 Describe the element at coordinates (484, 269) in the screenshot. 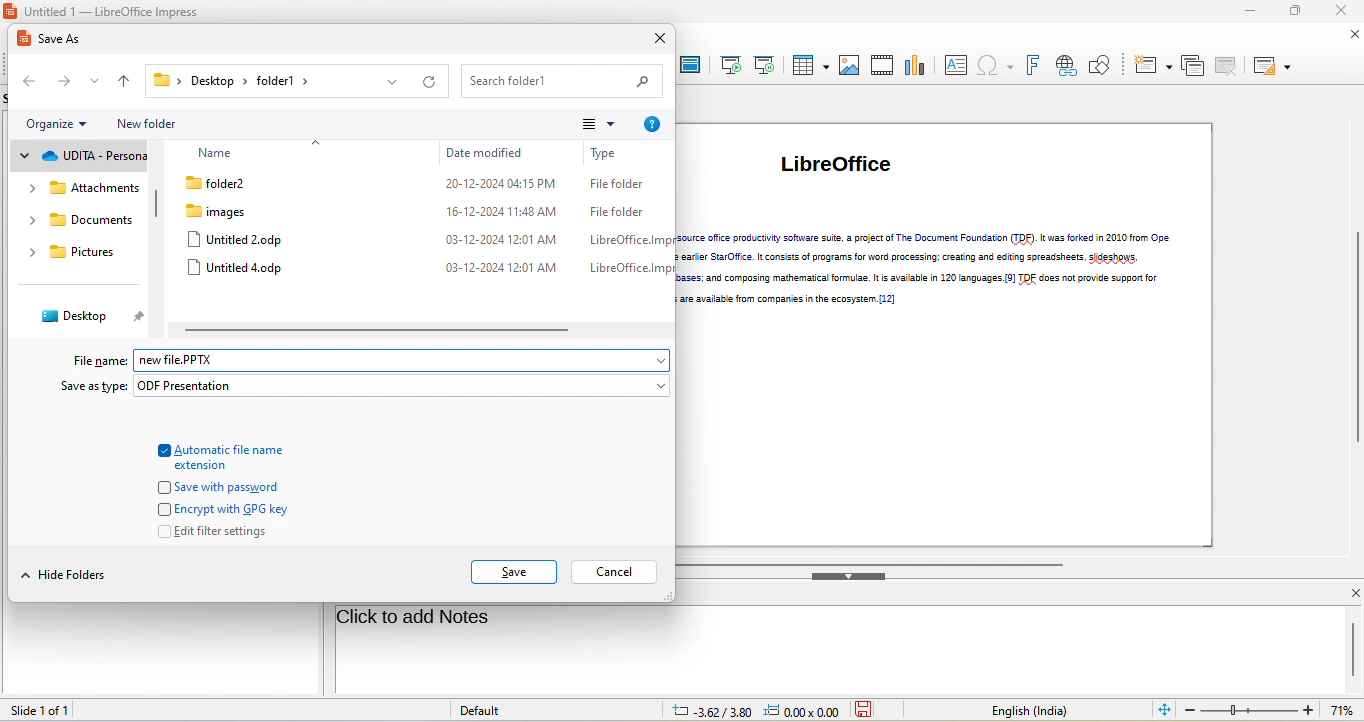

I see `03-12-2024 12:01 AM` at that location.